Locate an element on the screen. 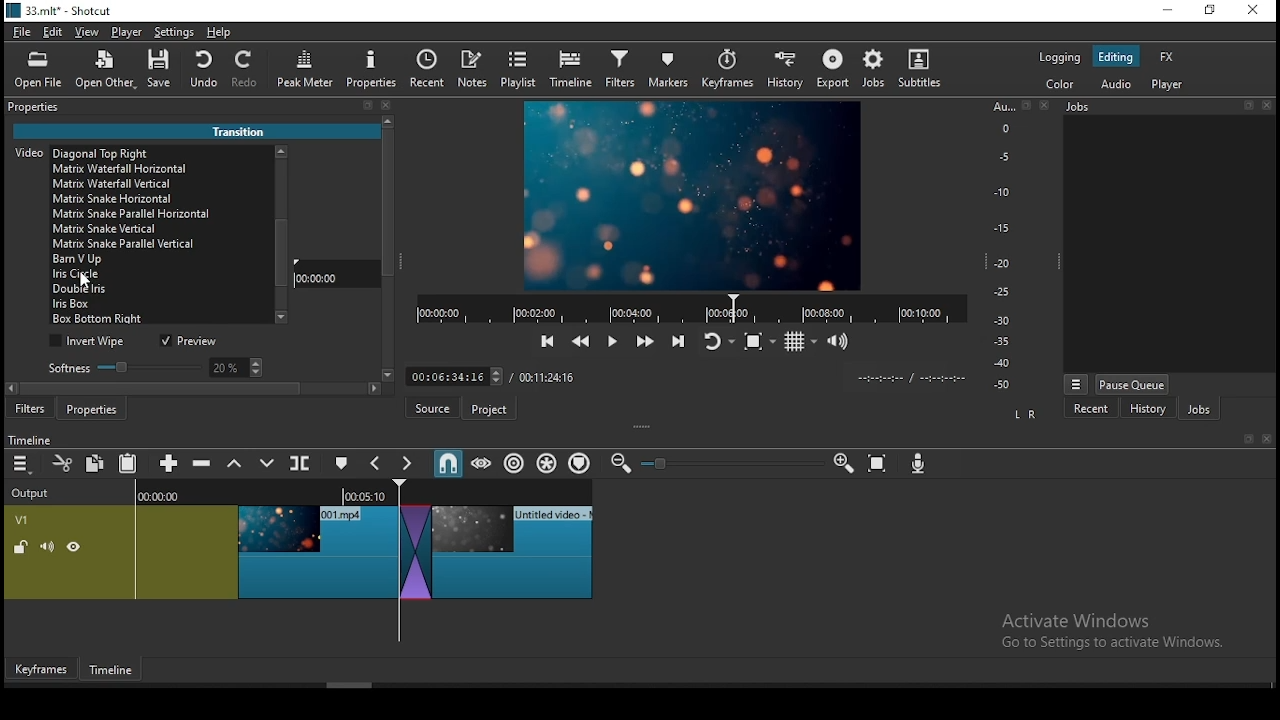 The height and width of the screenshot is (720, 1280). color is located at coordinates (1061, 85).